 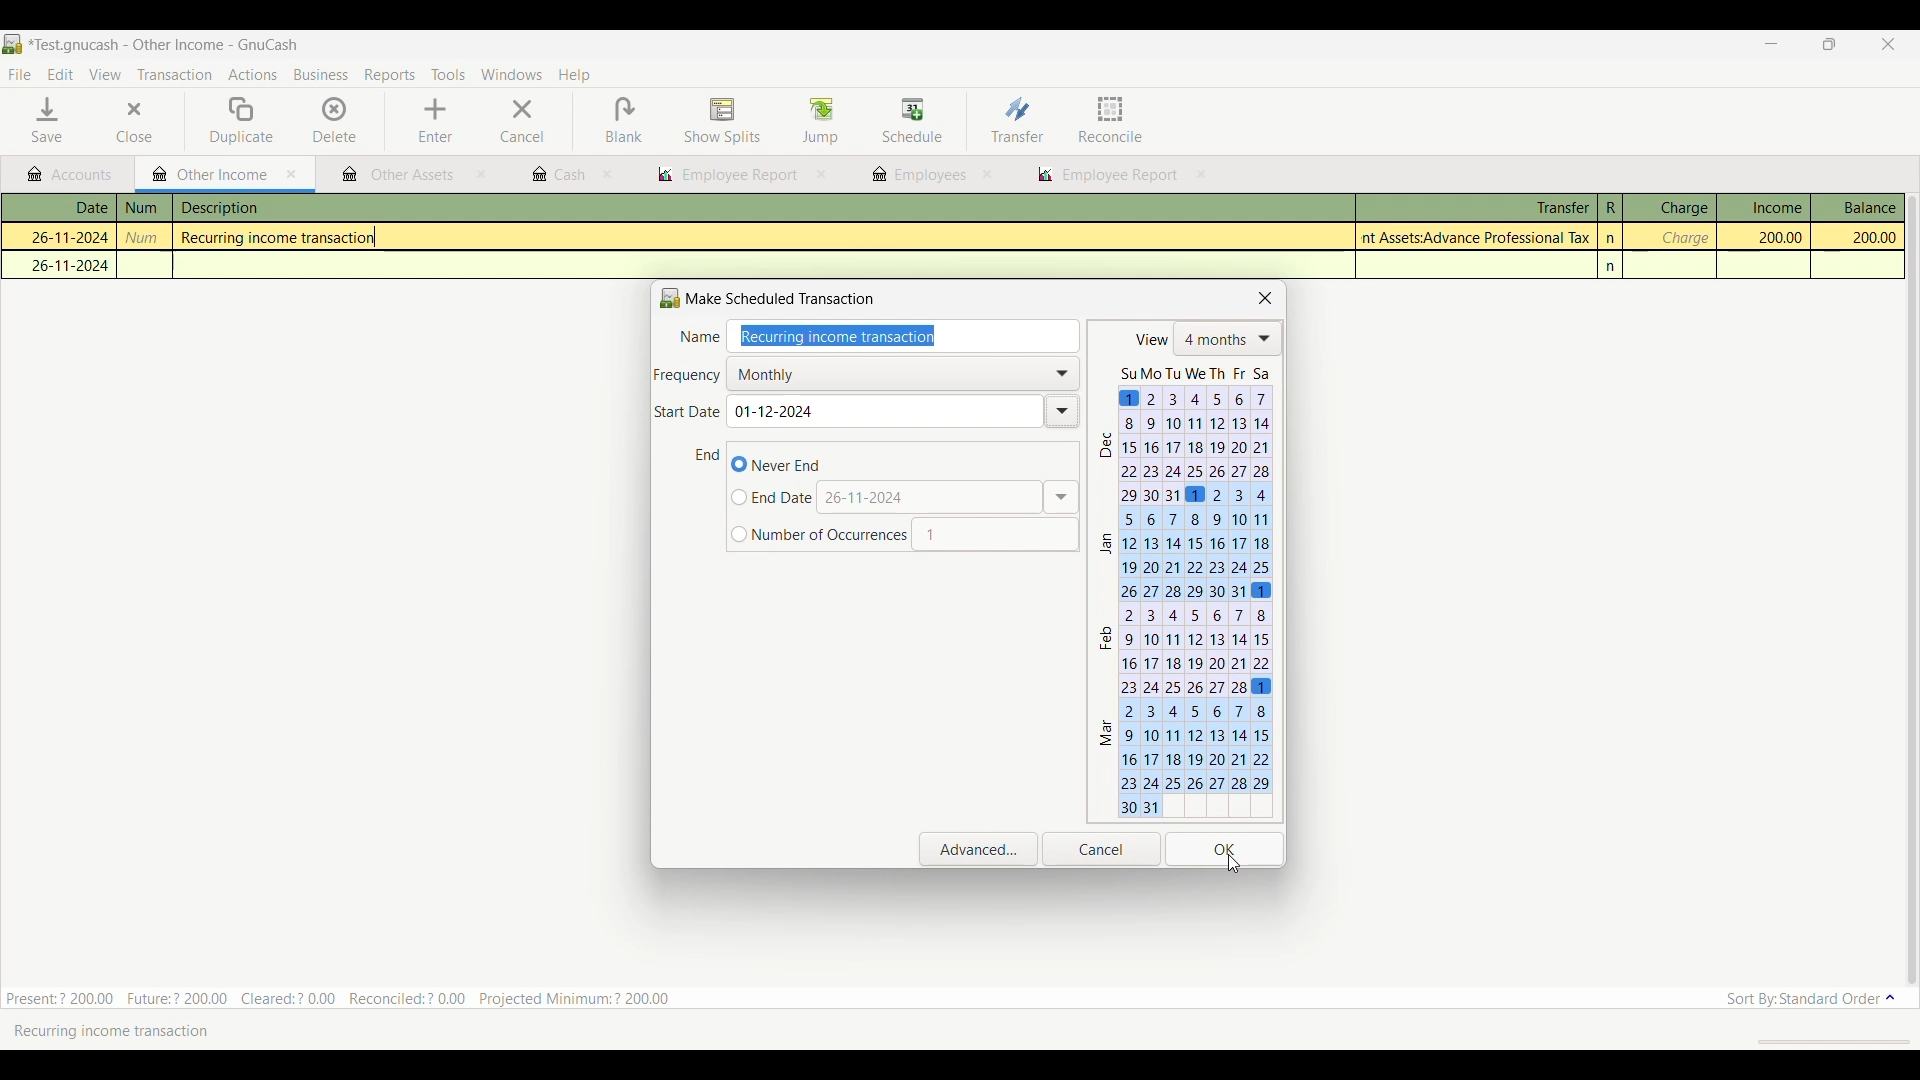 I want to click on Date, so click(x=70, y=208).